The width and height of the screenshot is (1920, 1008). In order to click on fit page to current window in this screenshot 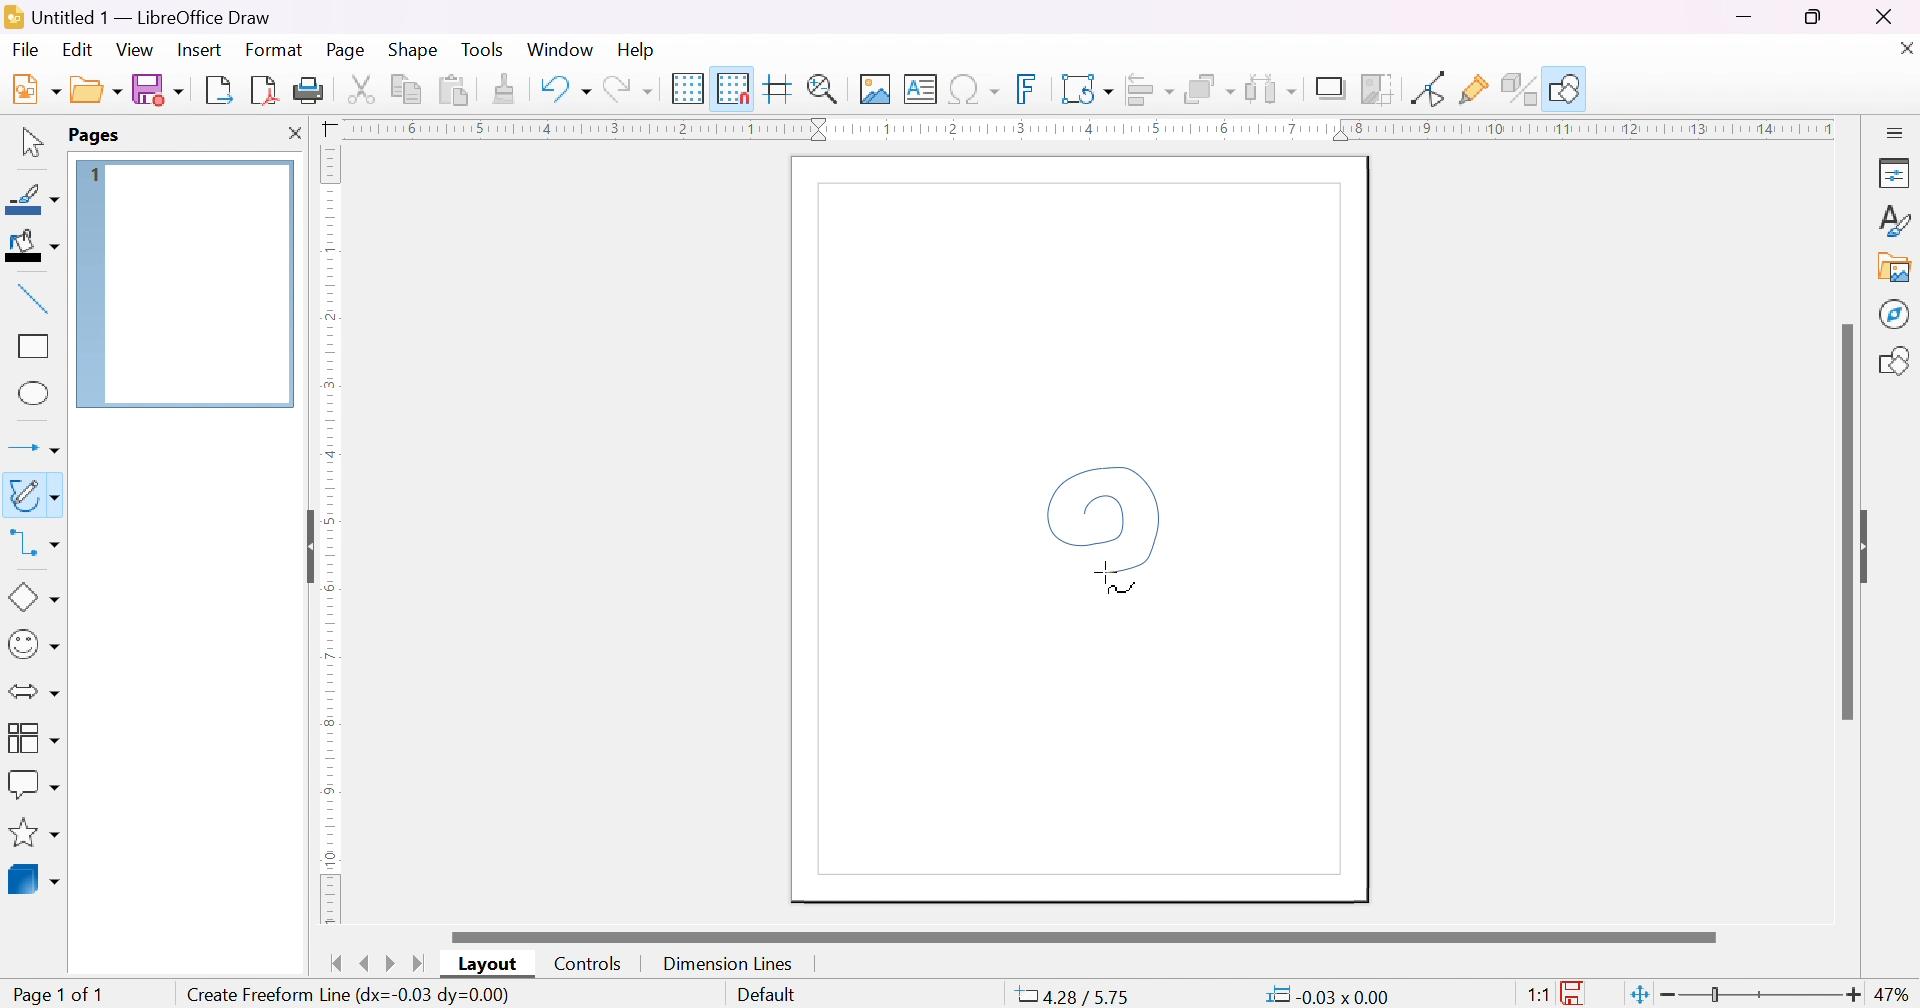, I will do `click(1641, 994)`.